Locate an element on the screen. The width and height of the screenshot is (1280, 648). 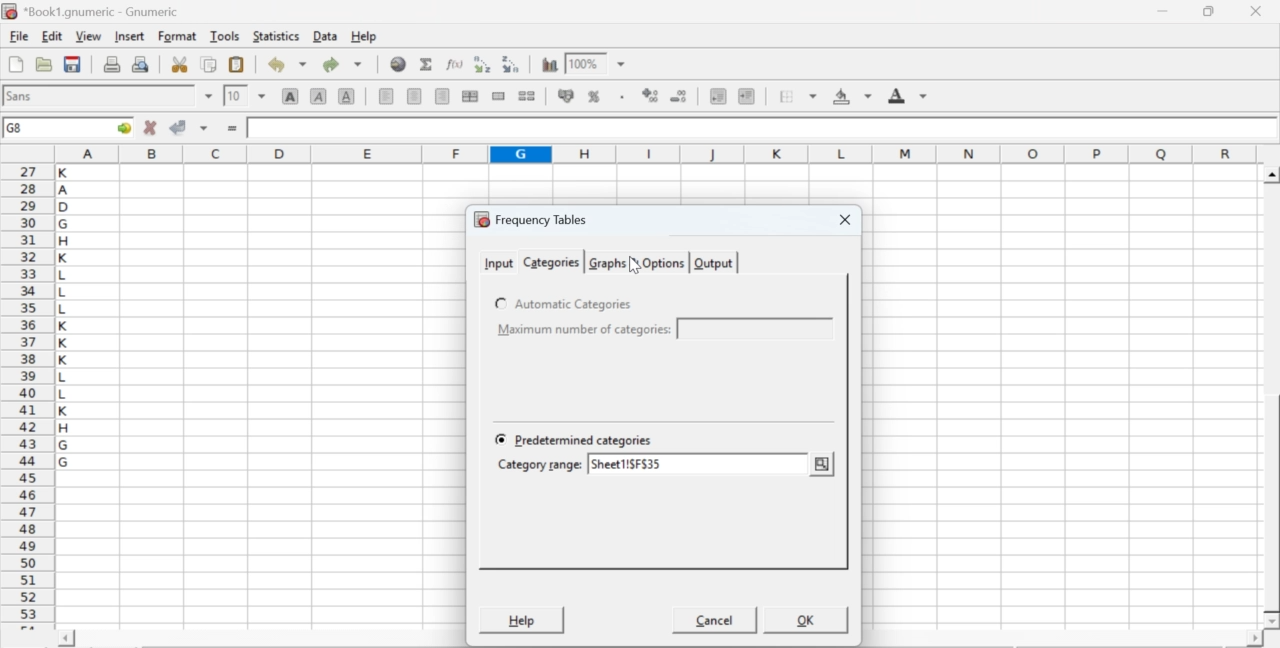
input is located at coordinates (497, 261).